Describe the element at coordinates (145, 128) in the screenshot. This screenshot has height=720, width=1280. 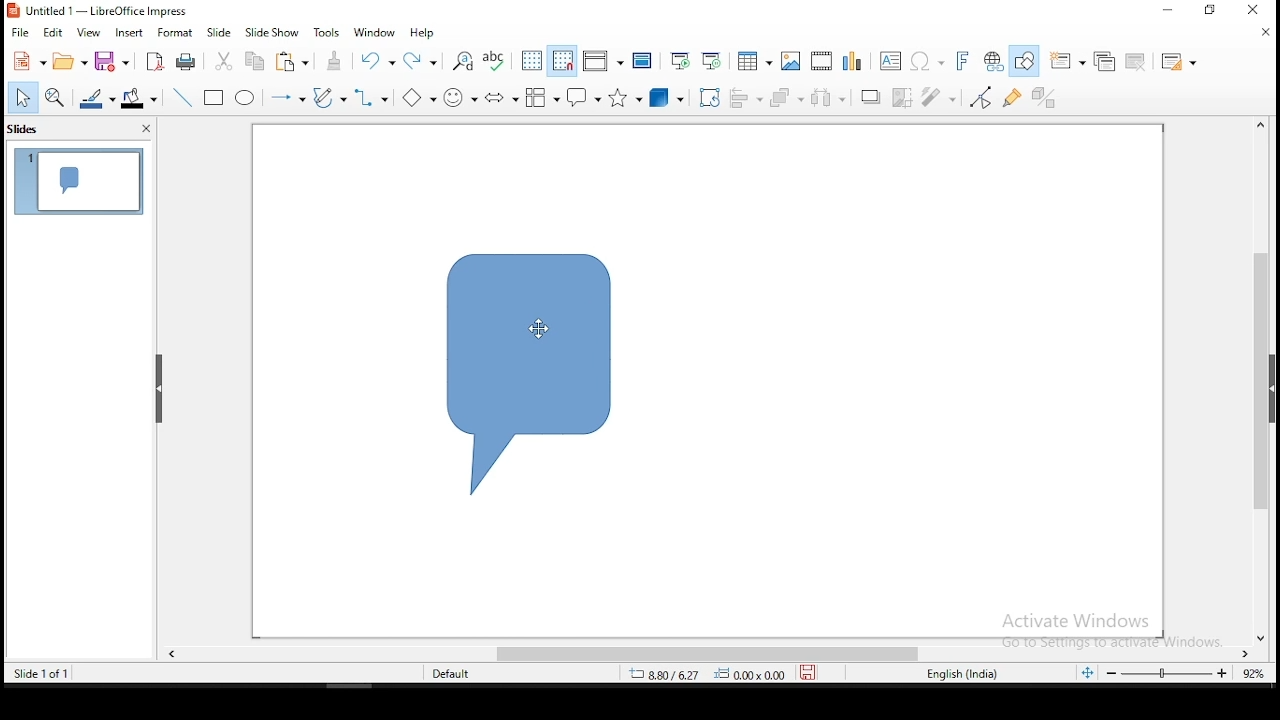
I see `close pane` at that location.